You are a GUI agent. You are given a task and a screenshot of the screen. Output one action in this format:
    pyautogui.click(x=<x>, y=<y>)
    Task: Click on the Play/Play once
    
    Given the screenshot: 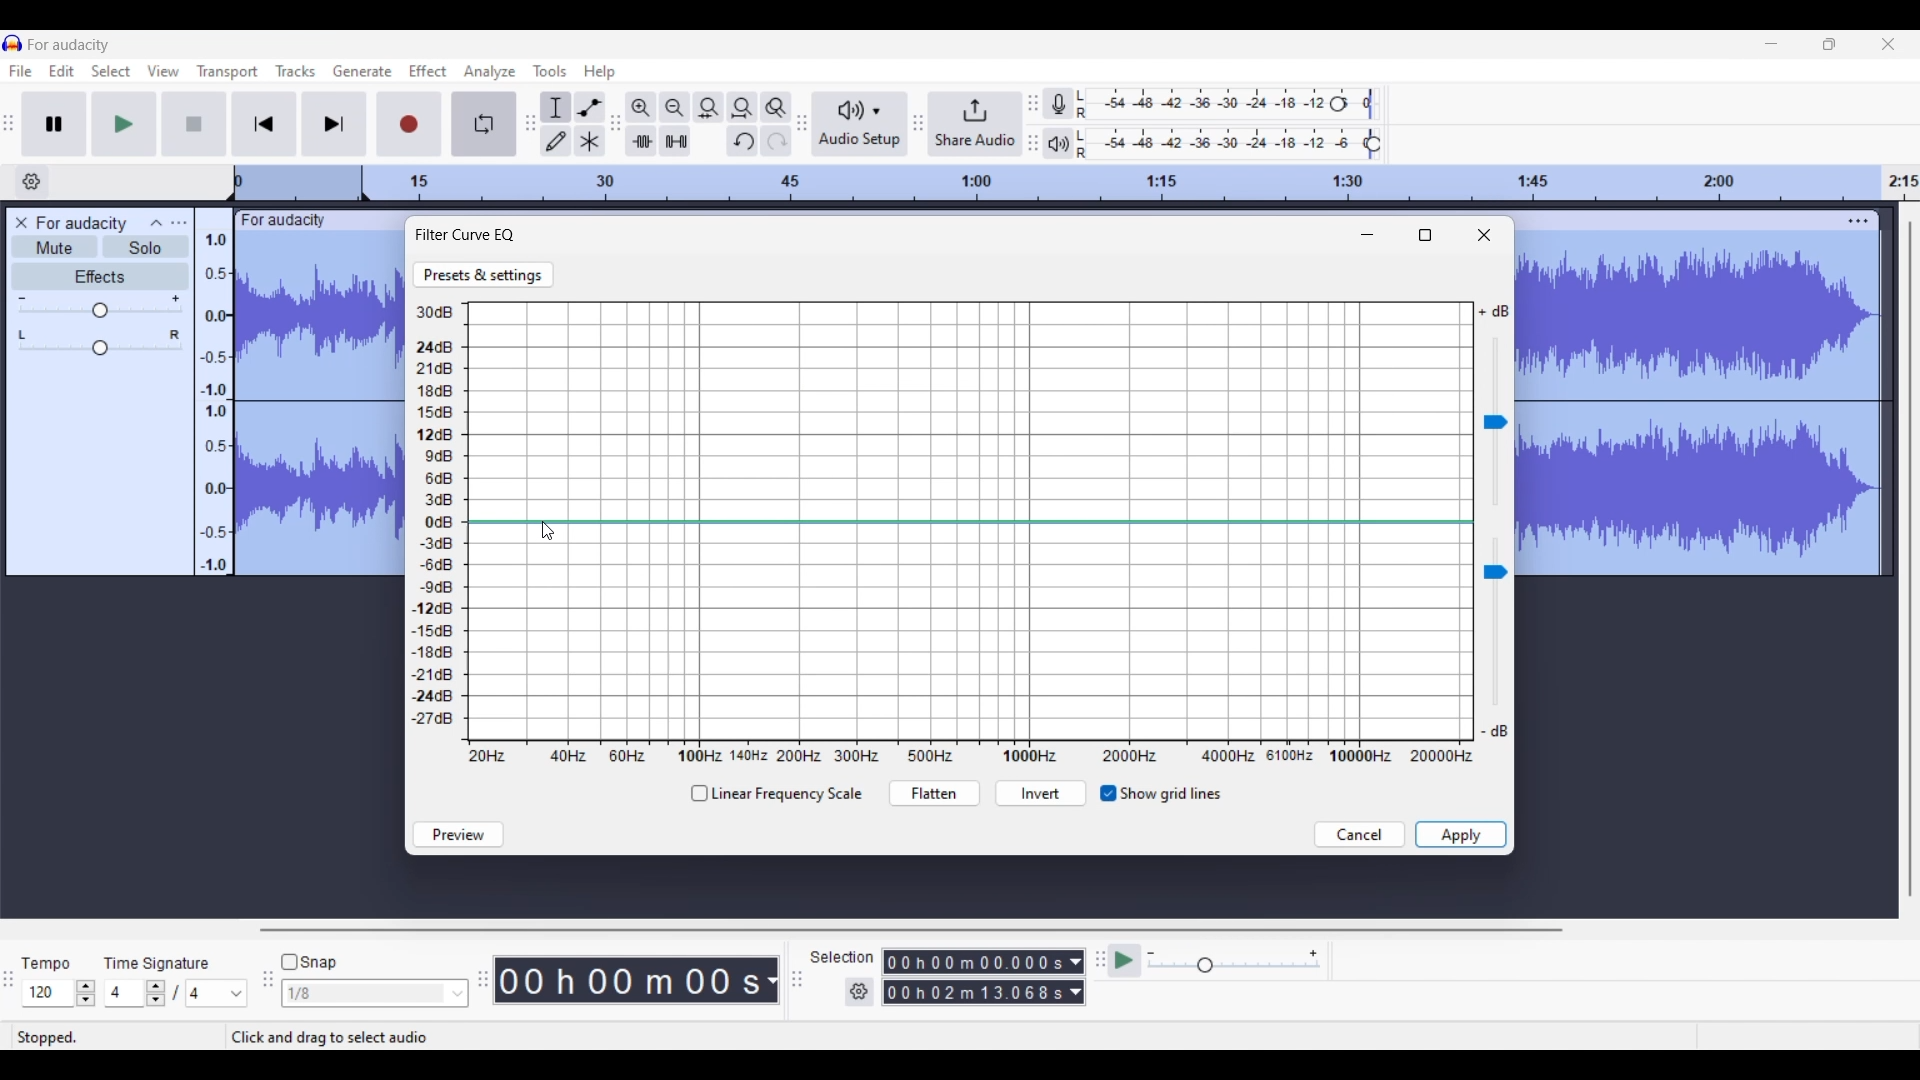 What is the action you would take?
    pyautogui.click(x=123, y=124)
    